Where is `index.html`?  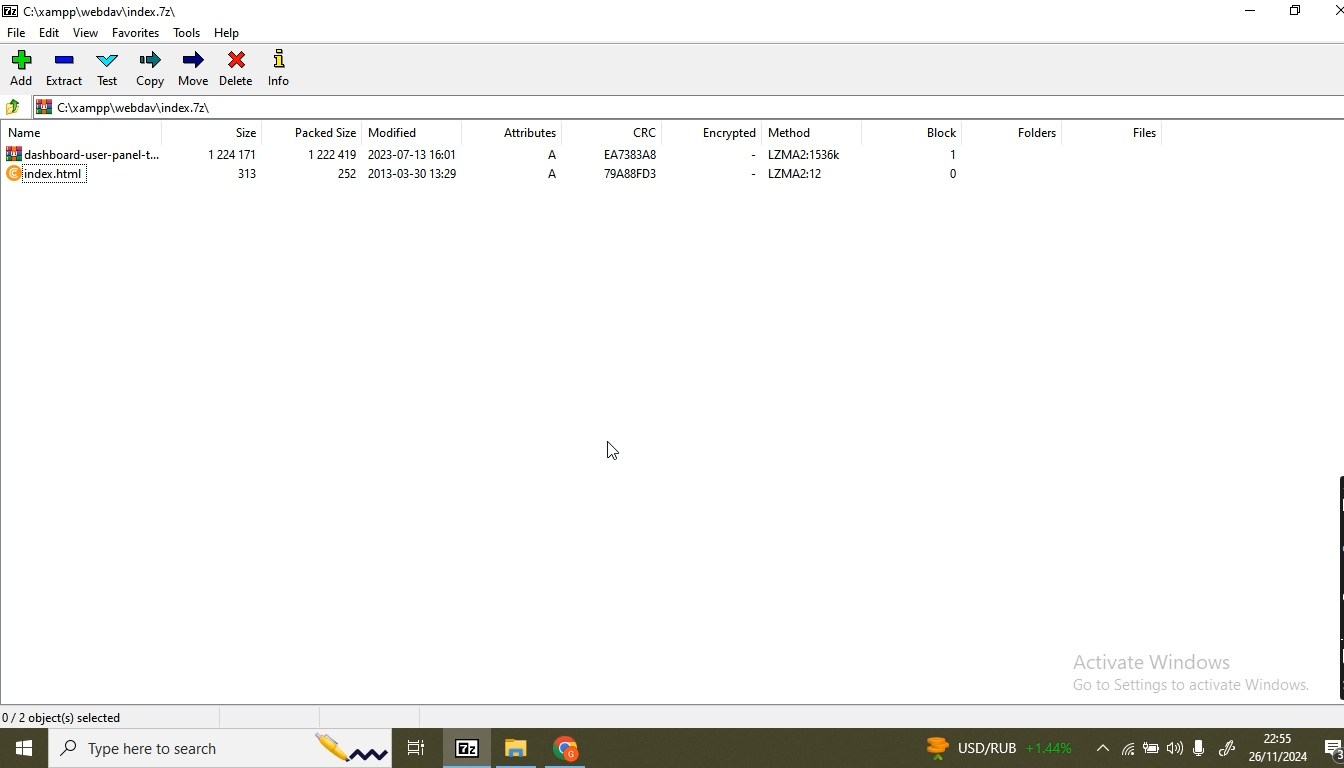
index.html is located at coordinates (55, 176).